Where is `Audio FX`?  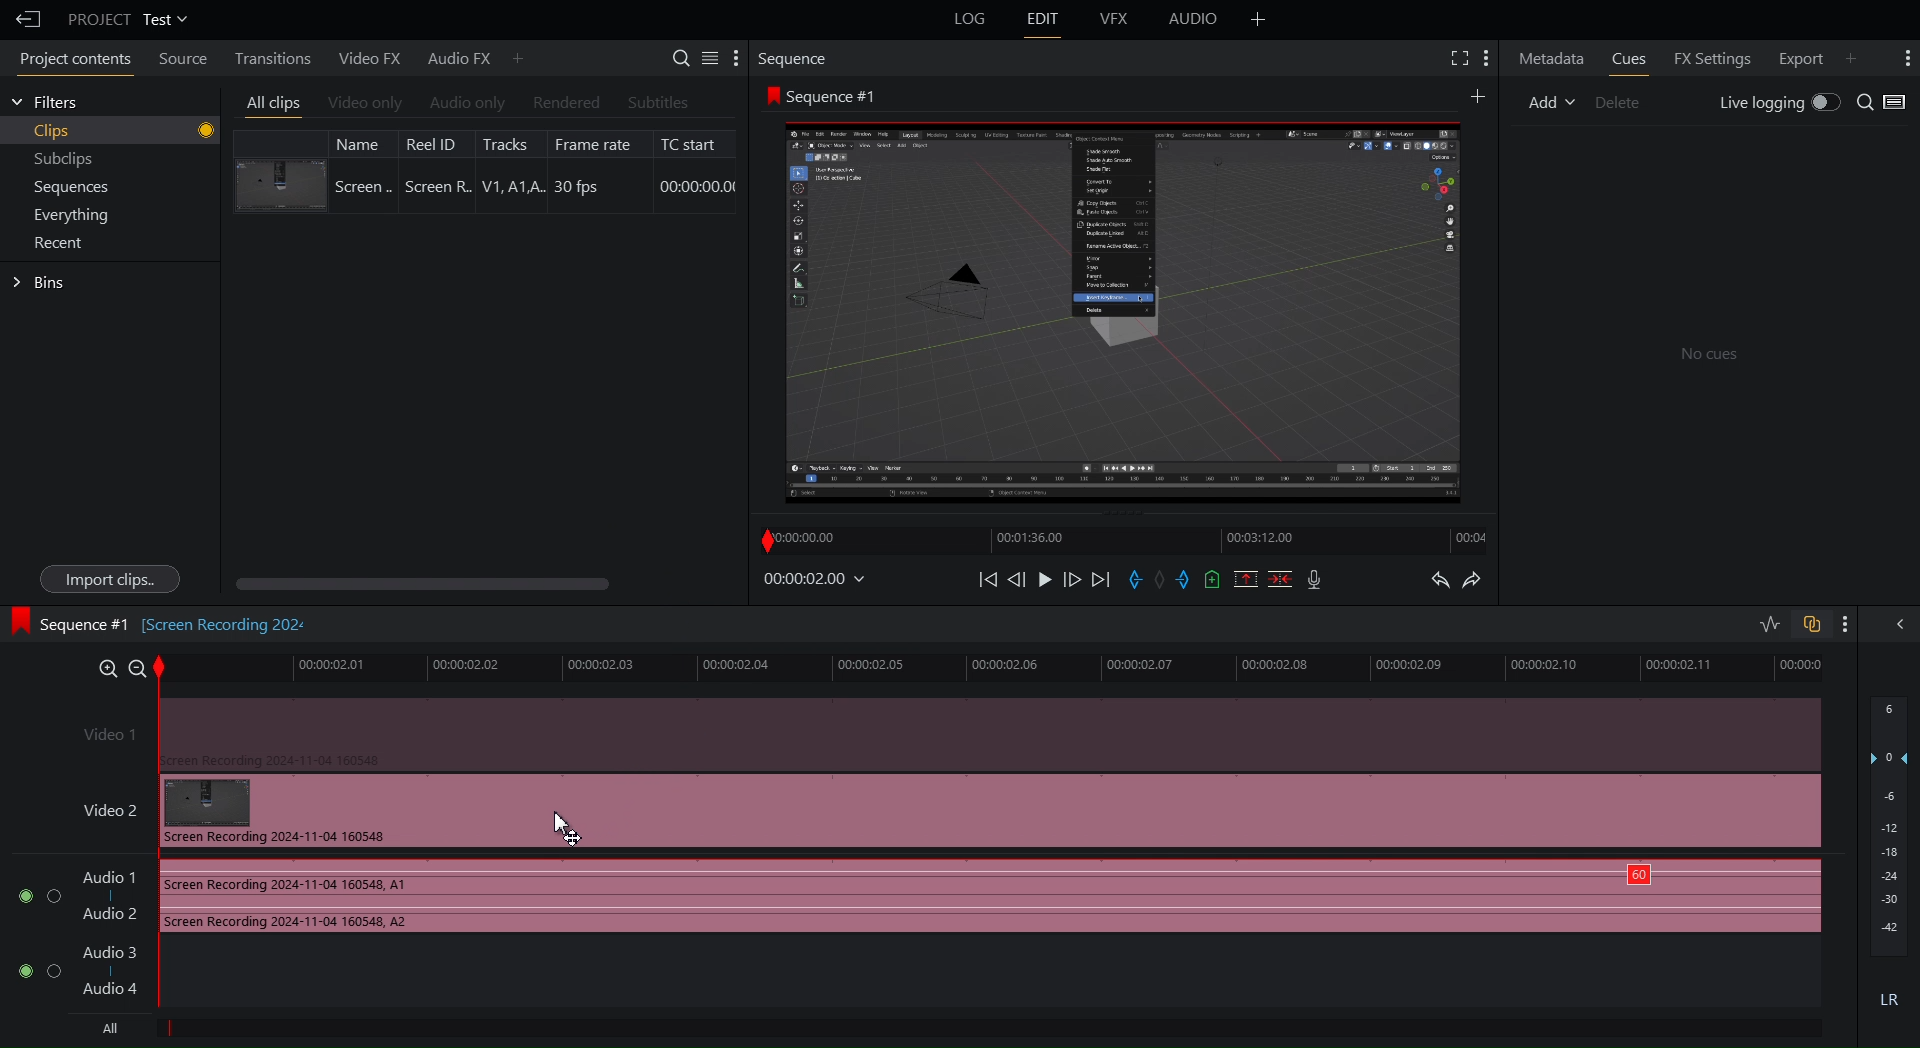
Audio FX is located at coordinates (451, 58).